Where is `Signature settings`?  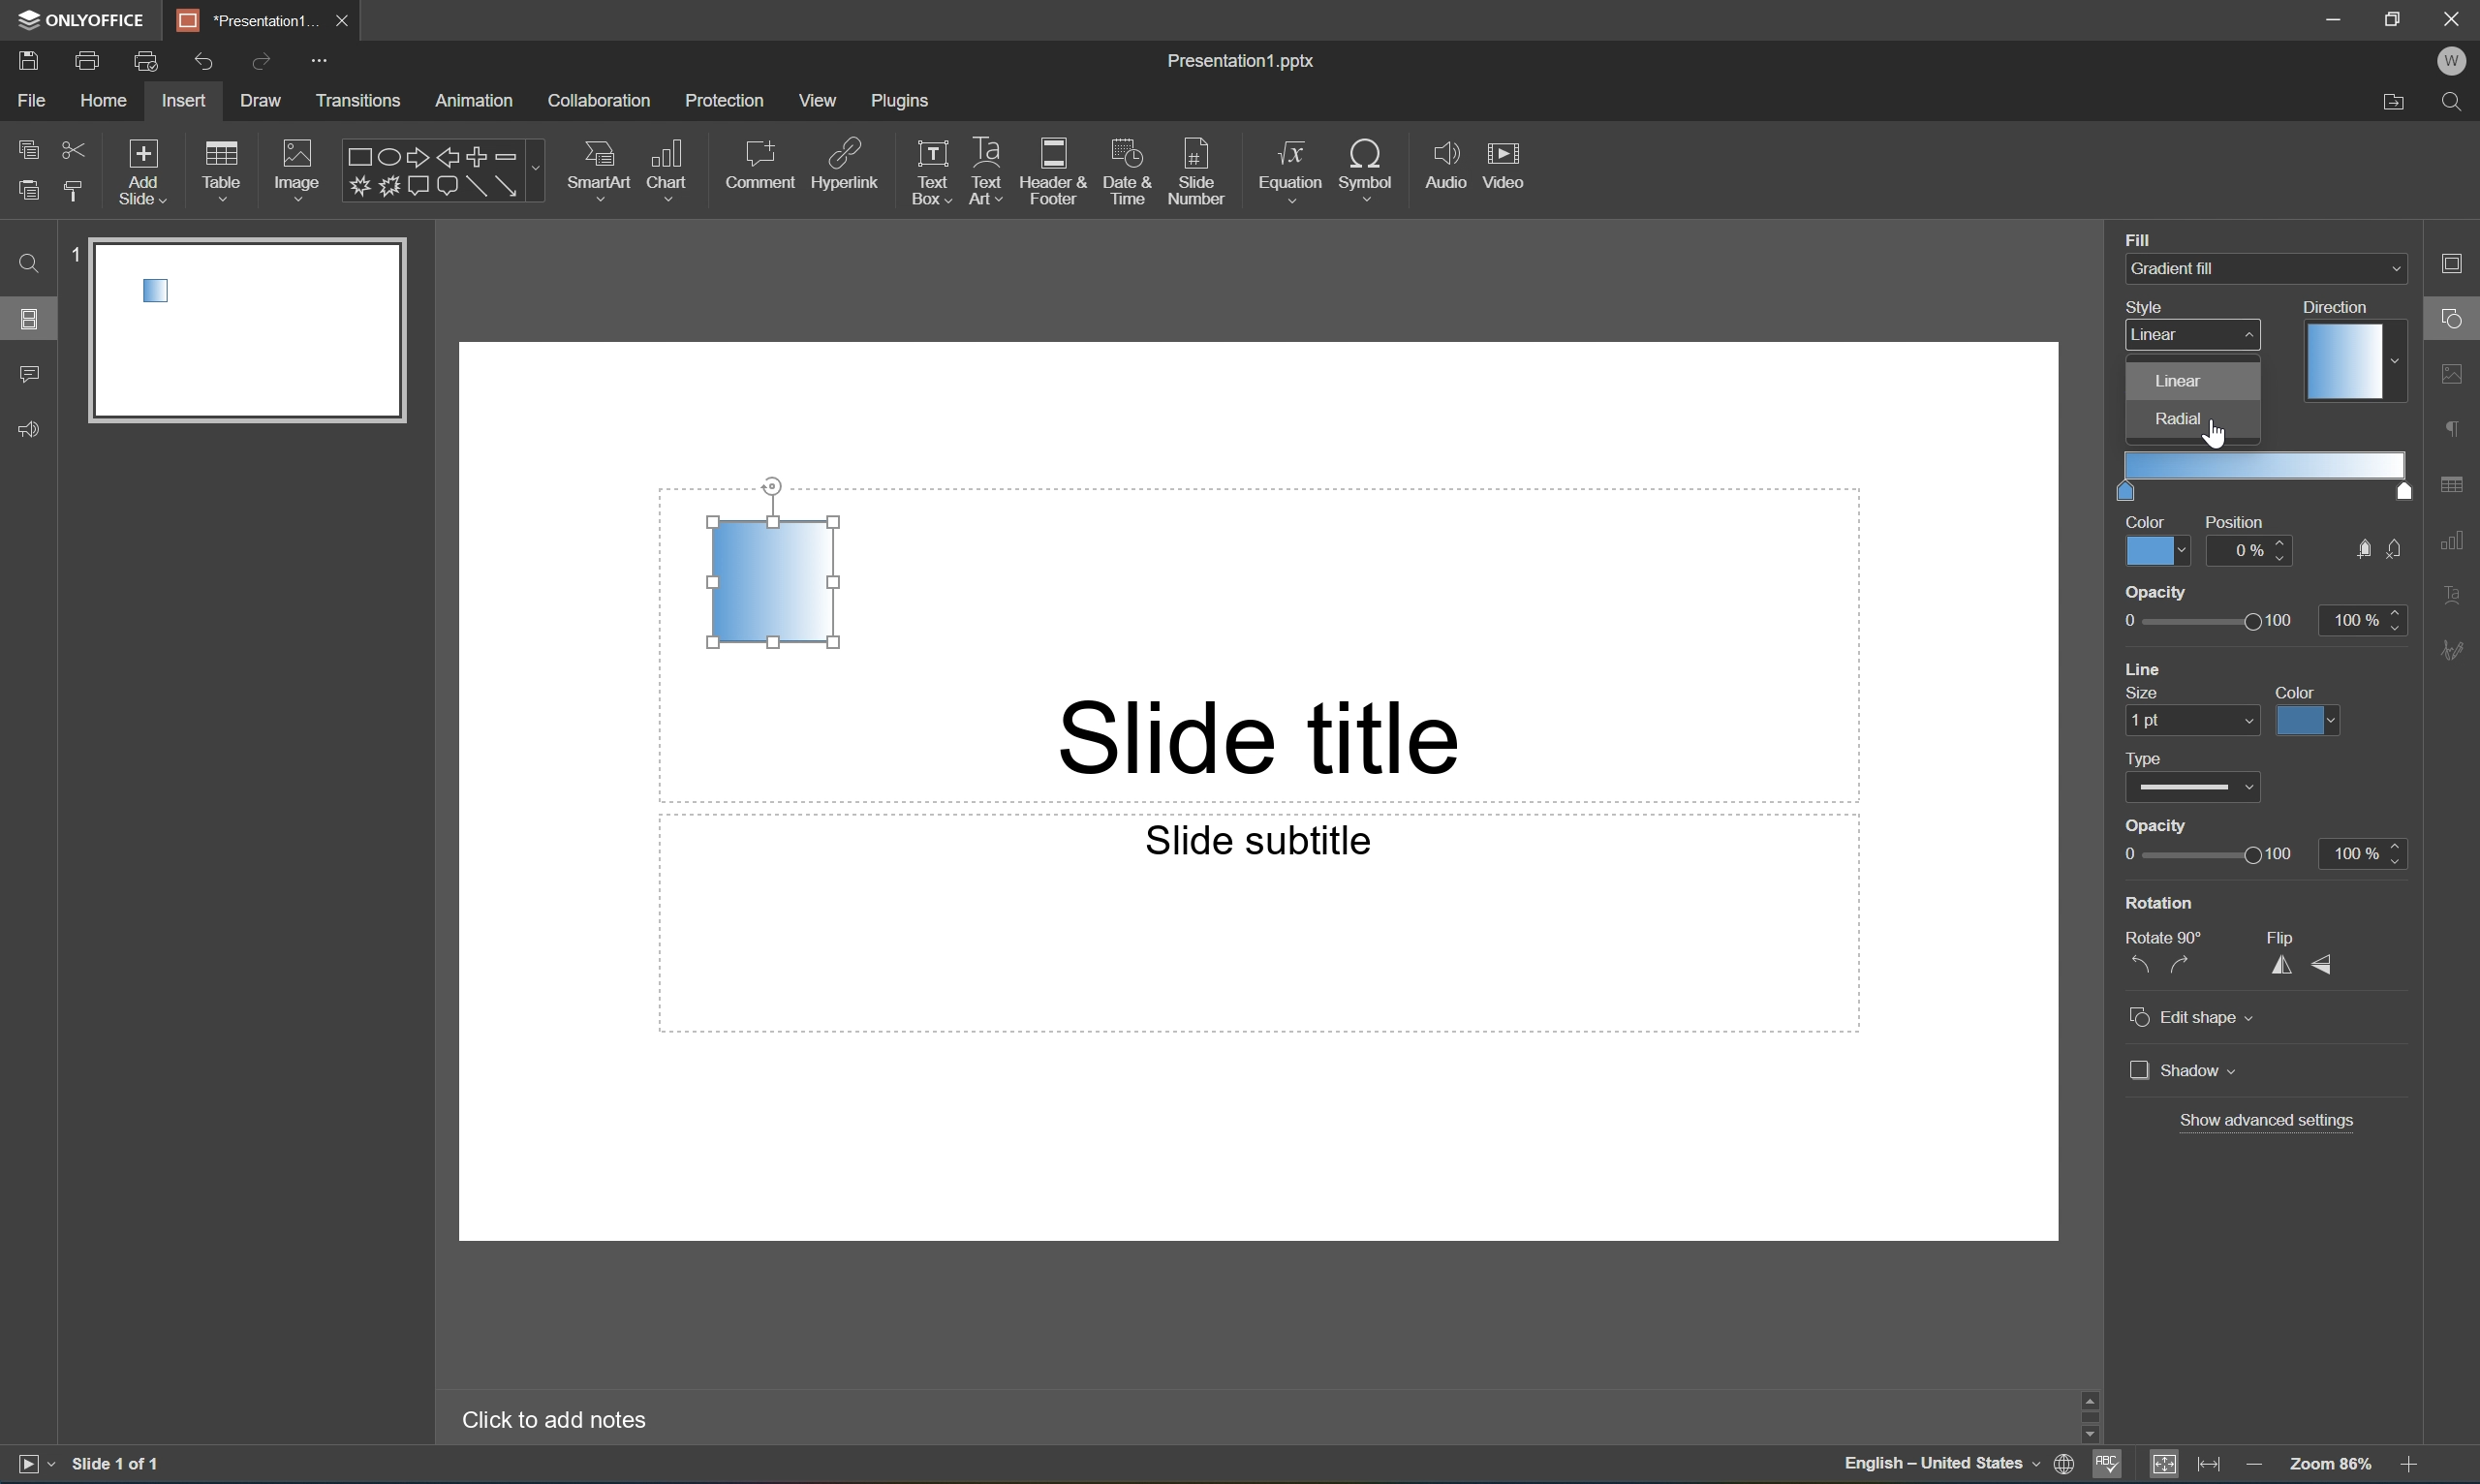 Signature settings is located at coordinates (2457, 651).